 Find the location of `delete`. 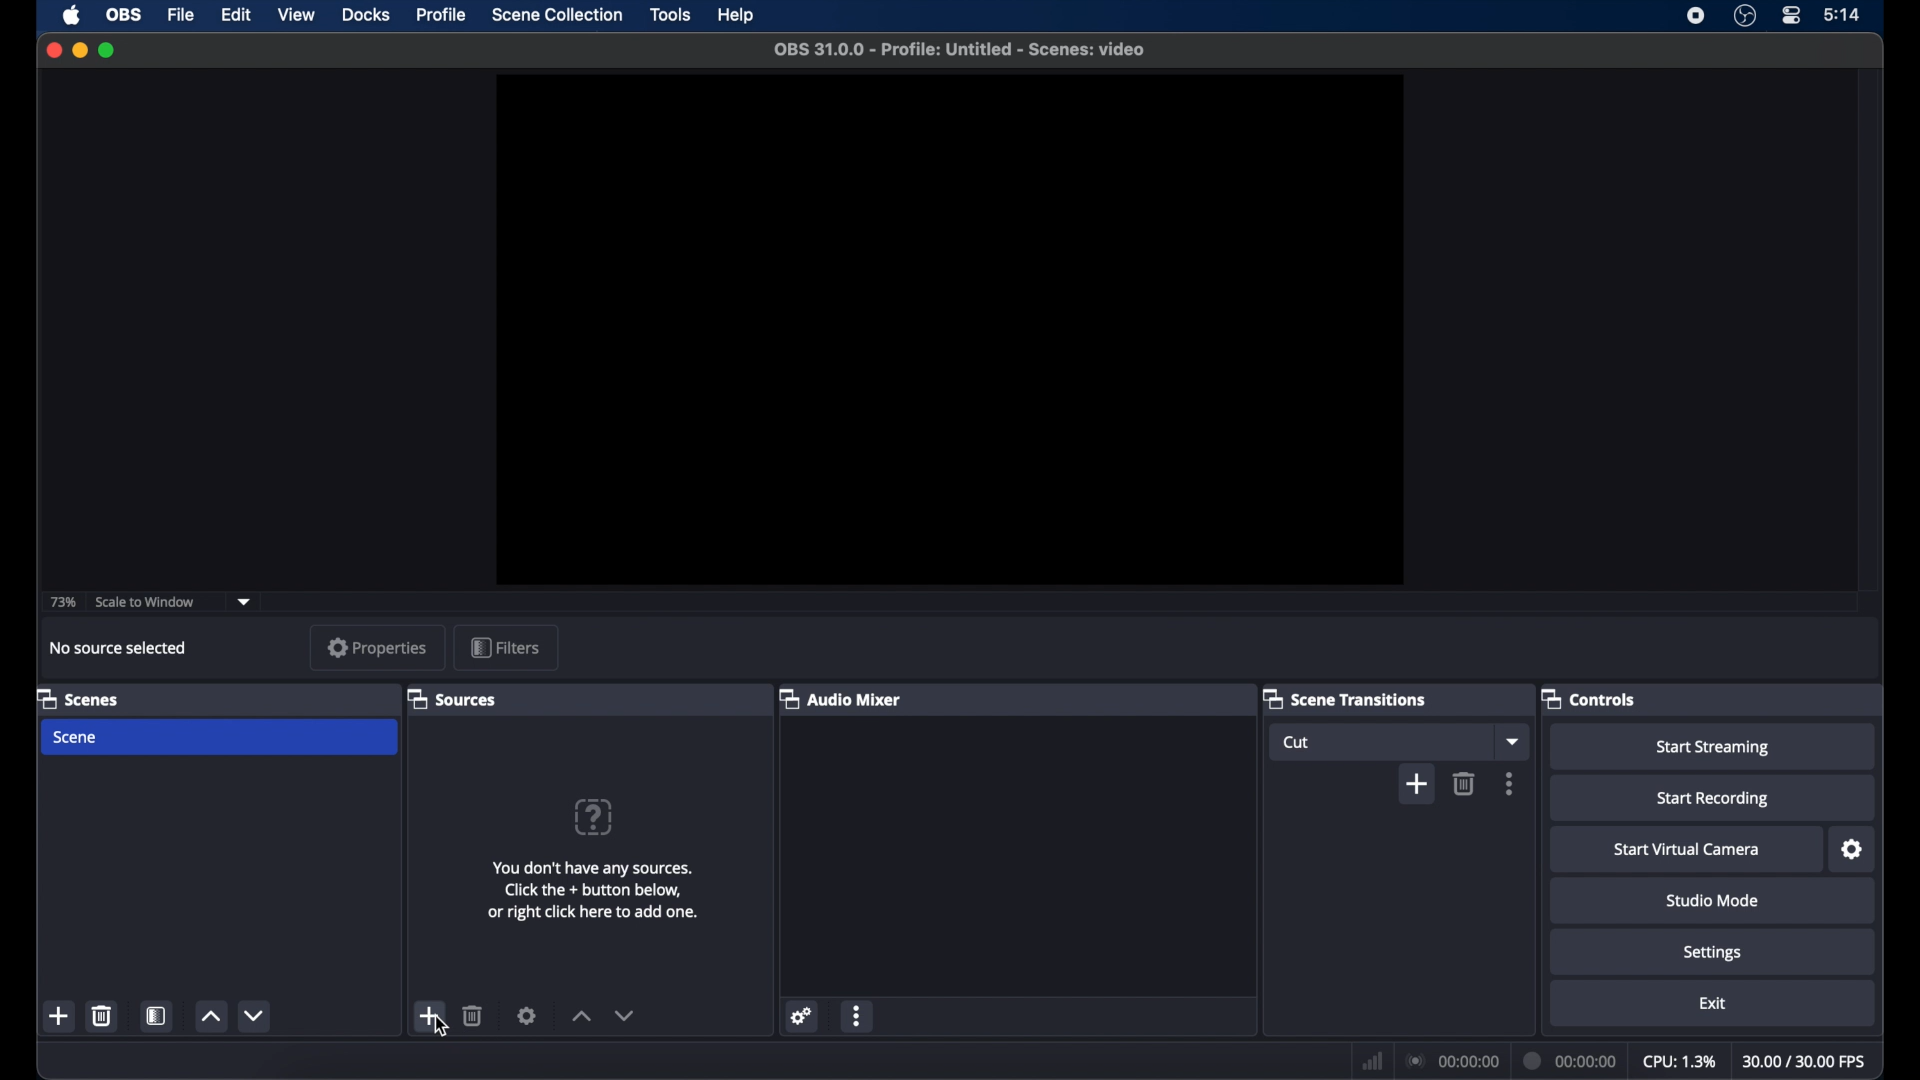

delete is located at coordinates (1464, 784).